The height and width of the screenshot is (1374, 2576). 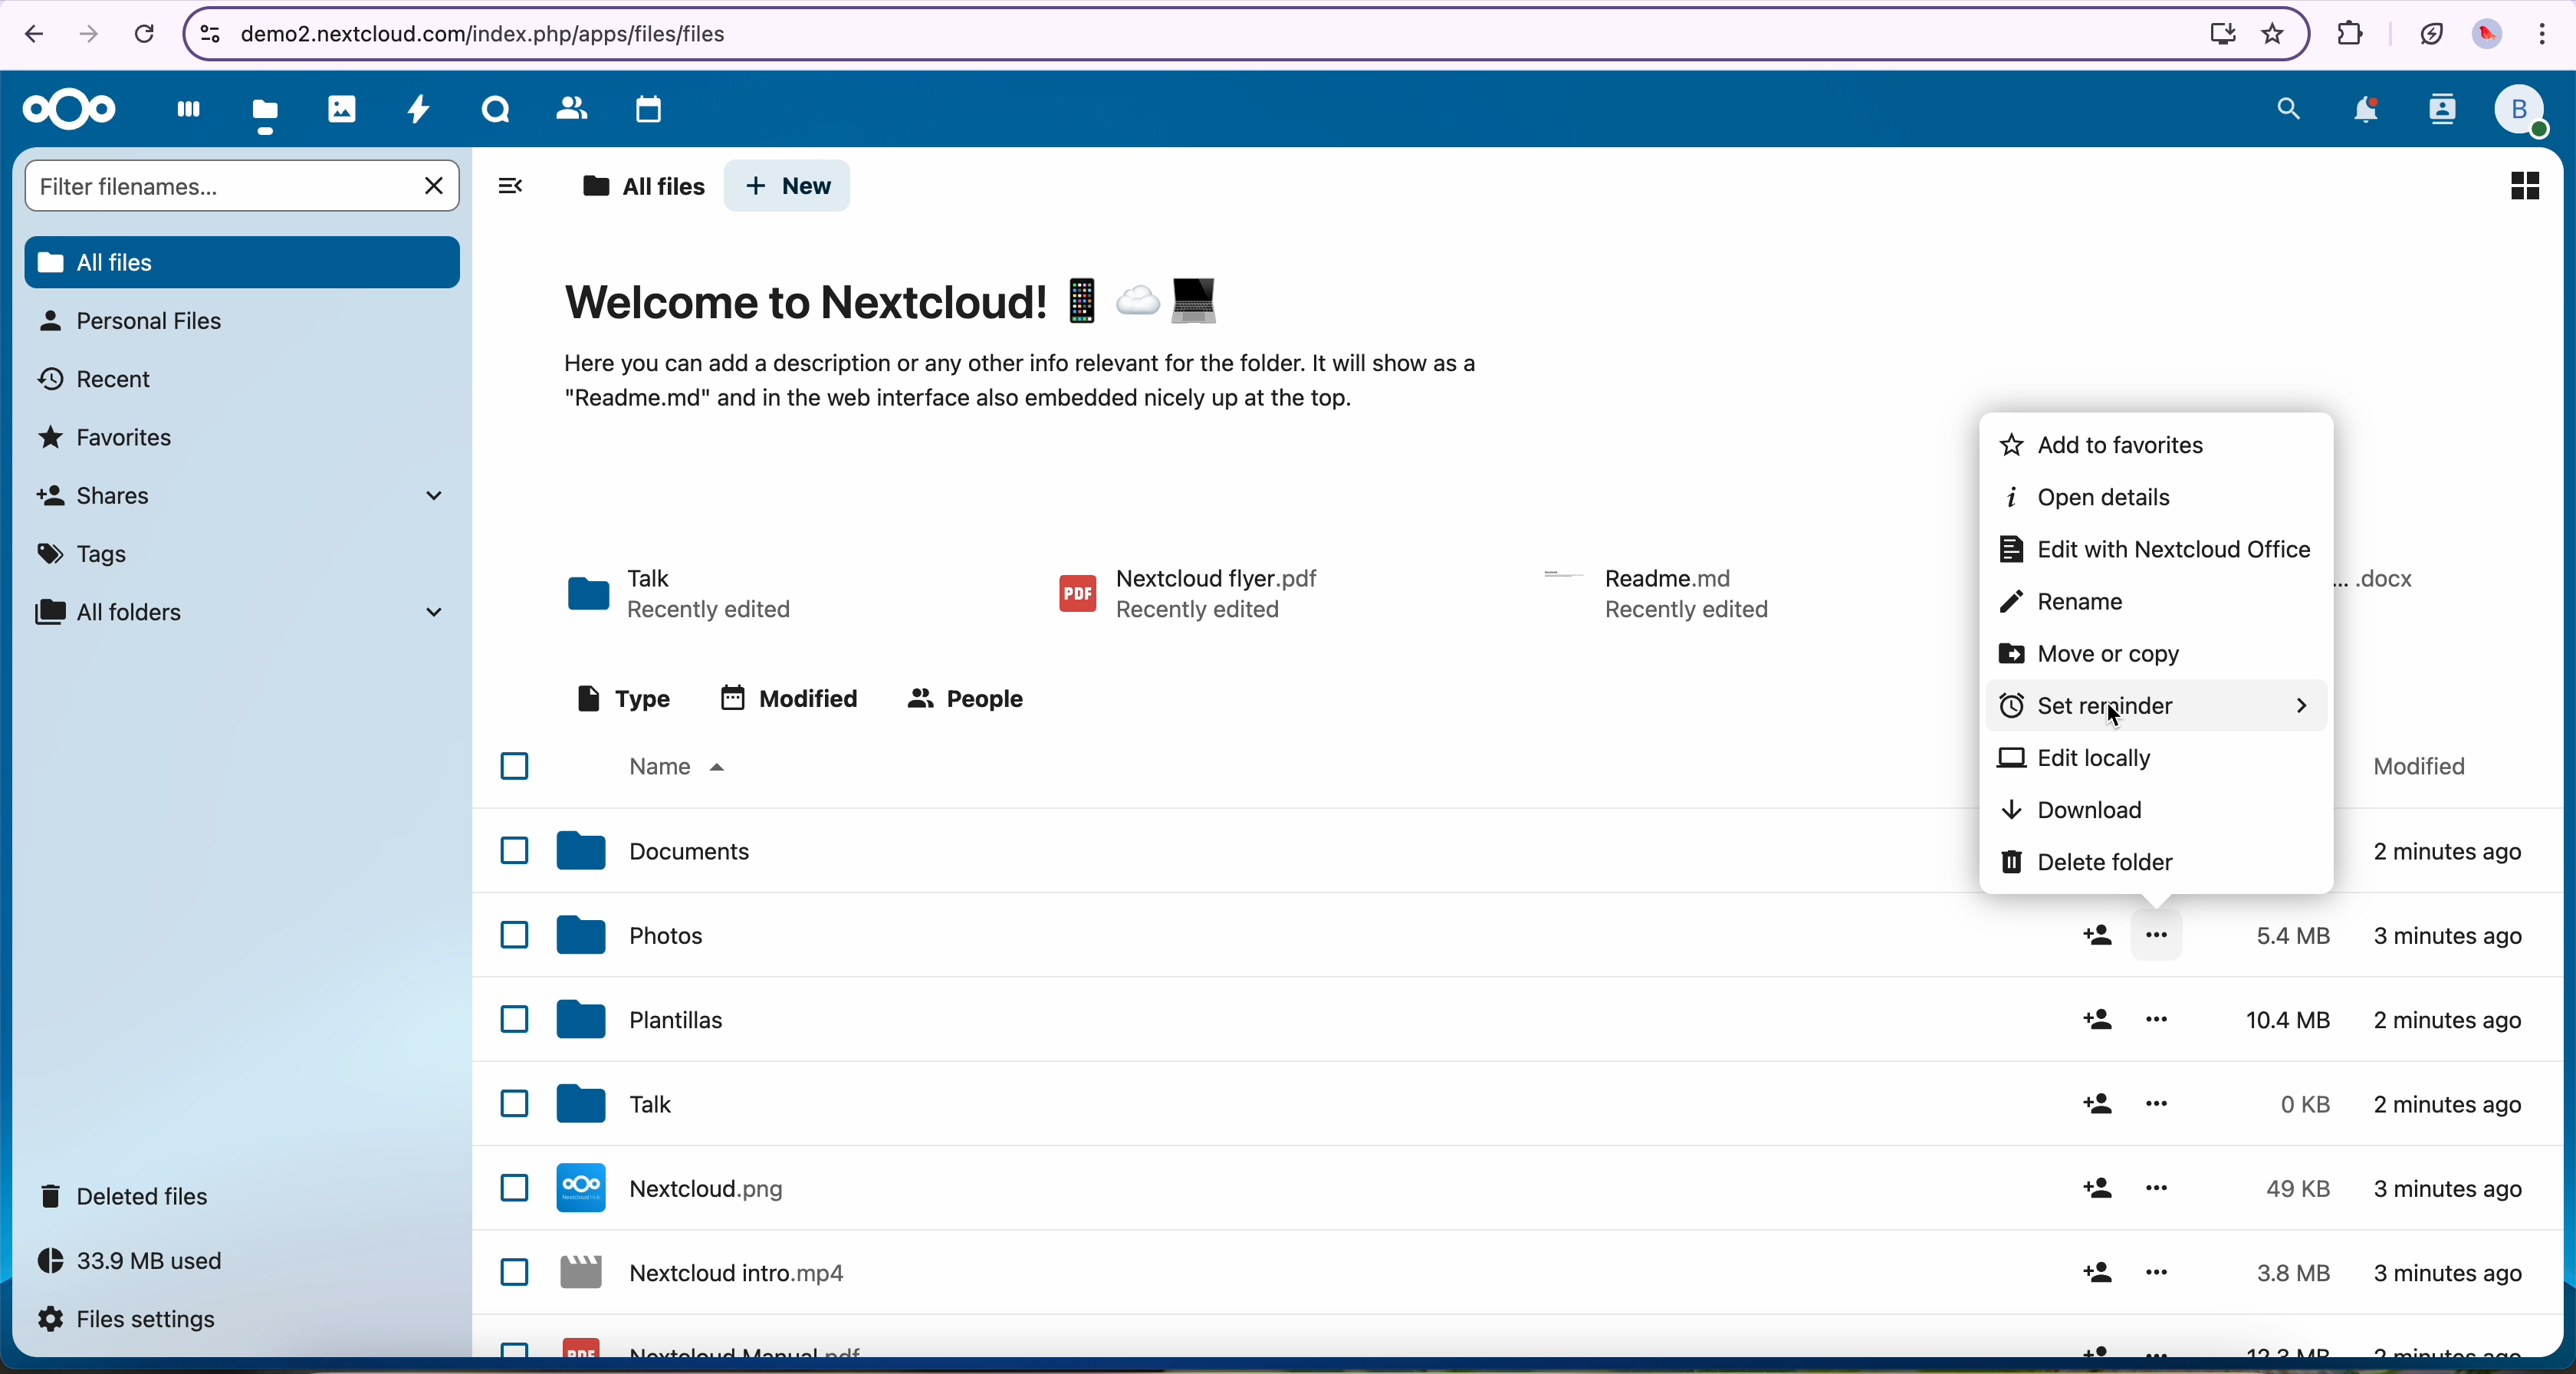 What do you see at coordinates (2268, 33) in the screenshot?
I see `favorites` at bounding box center [2268, 33].